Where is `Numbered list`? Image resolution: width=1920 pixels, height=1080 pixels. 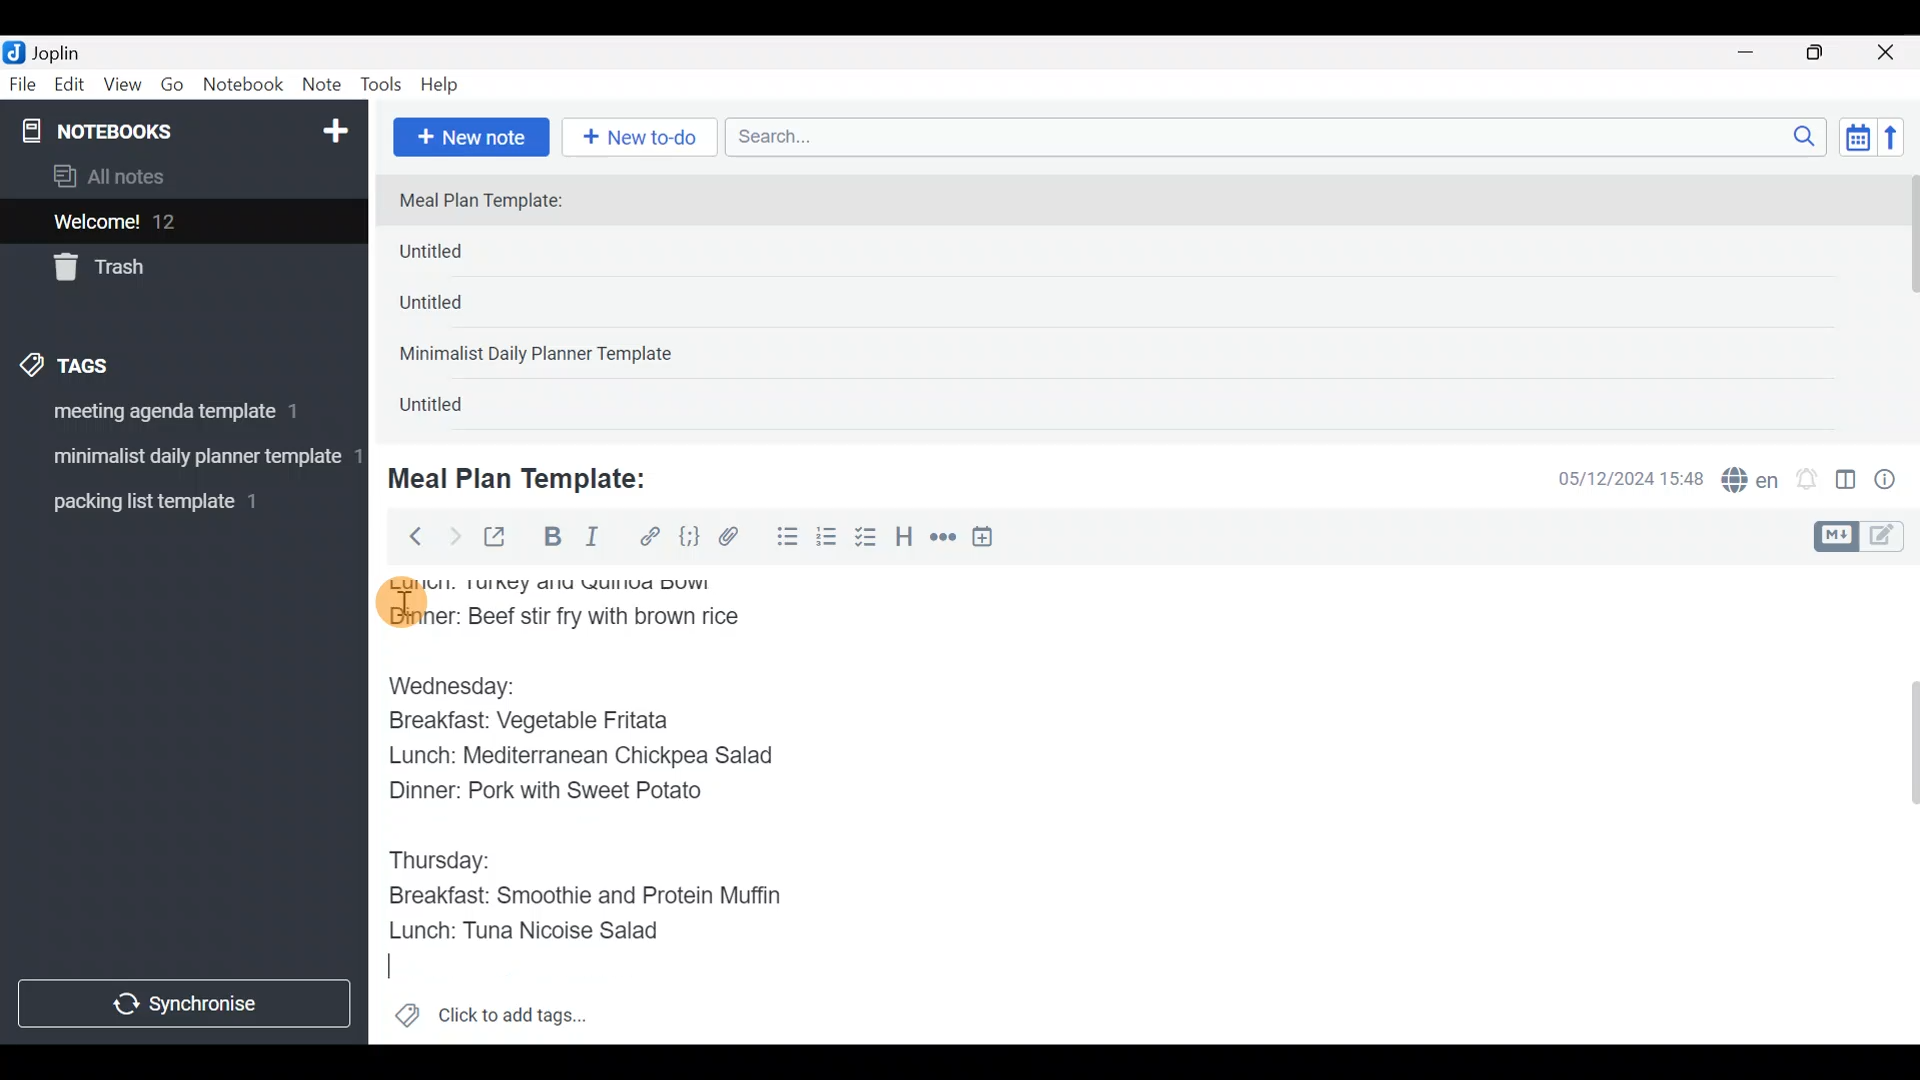 Numbered list is located at coordinates (827, 541).